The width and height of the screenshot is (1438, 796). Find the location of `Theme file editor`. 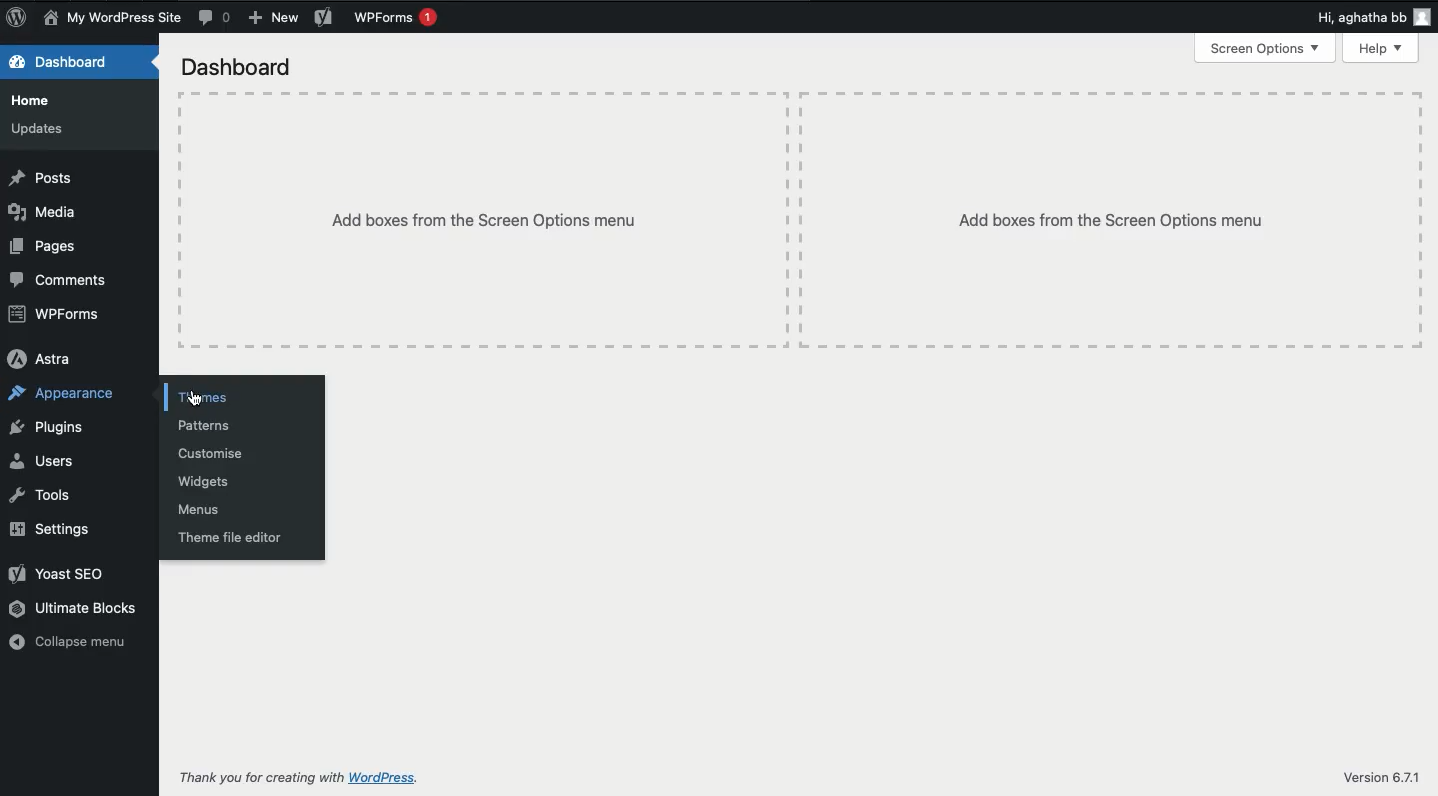

Theme file editor is located at coordinates (228, 537).